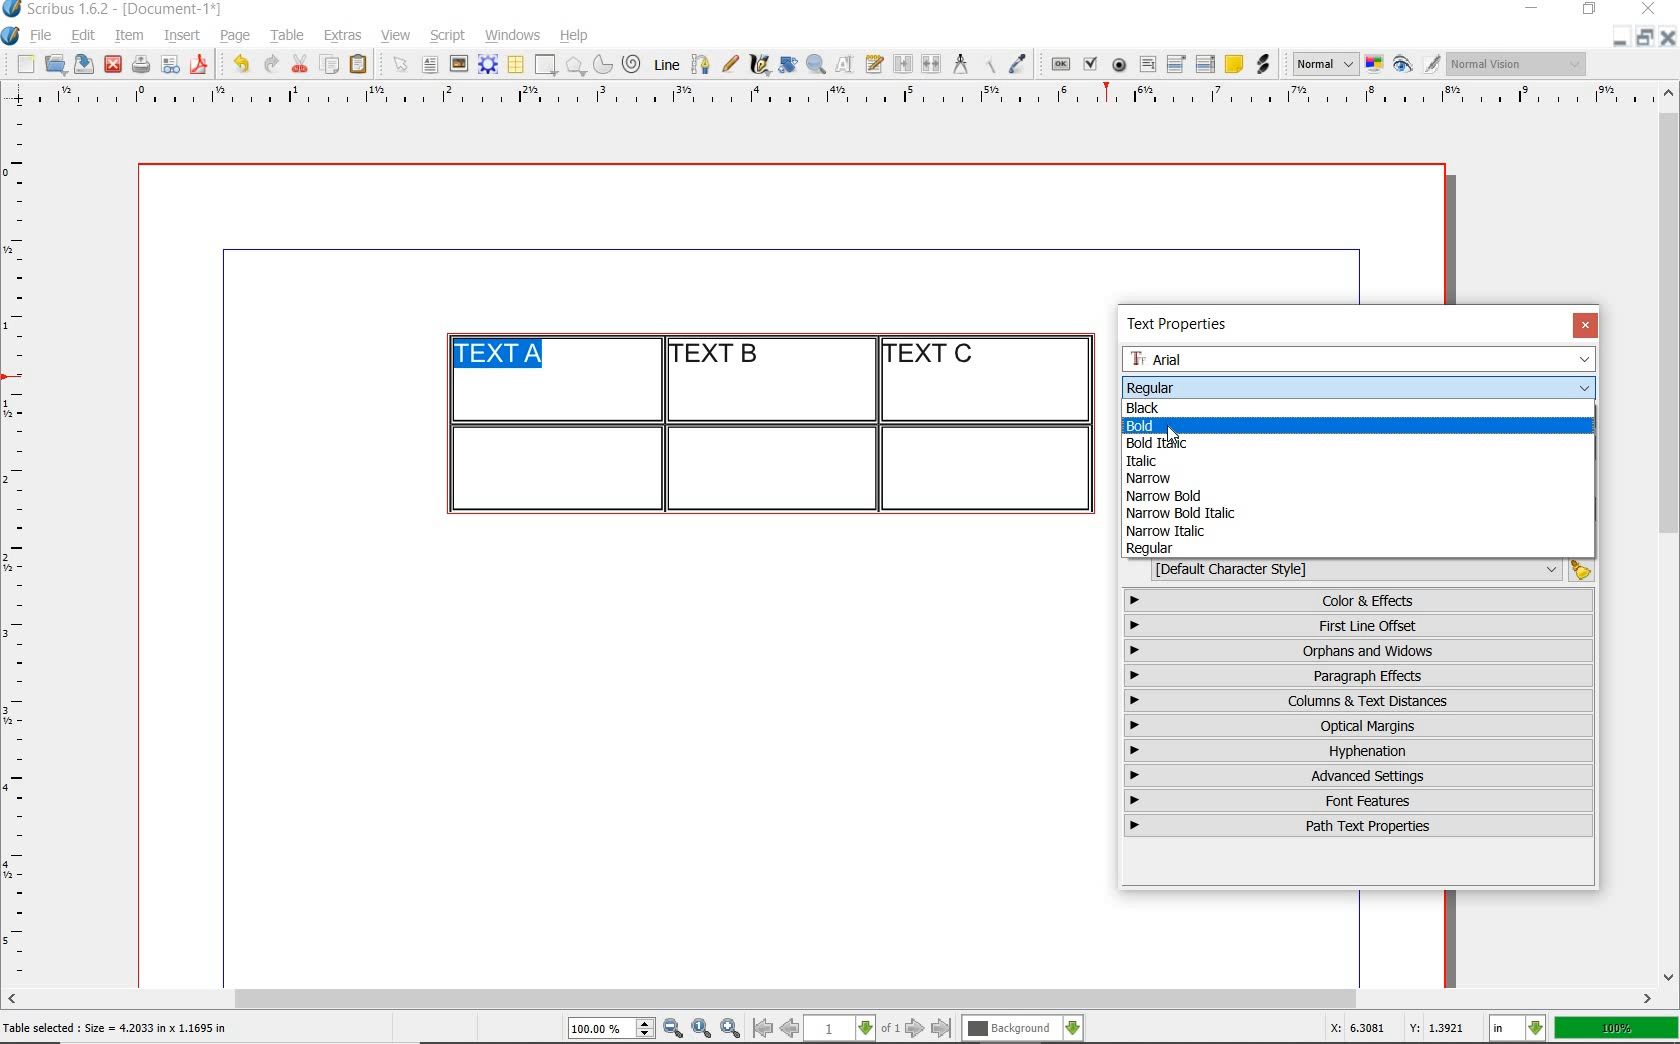  Describe the element at coordinates (1363, 701) in the screenshot. I see `columns & text distances` at that location.